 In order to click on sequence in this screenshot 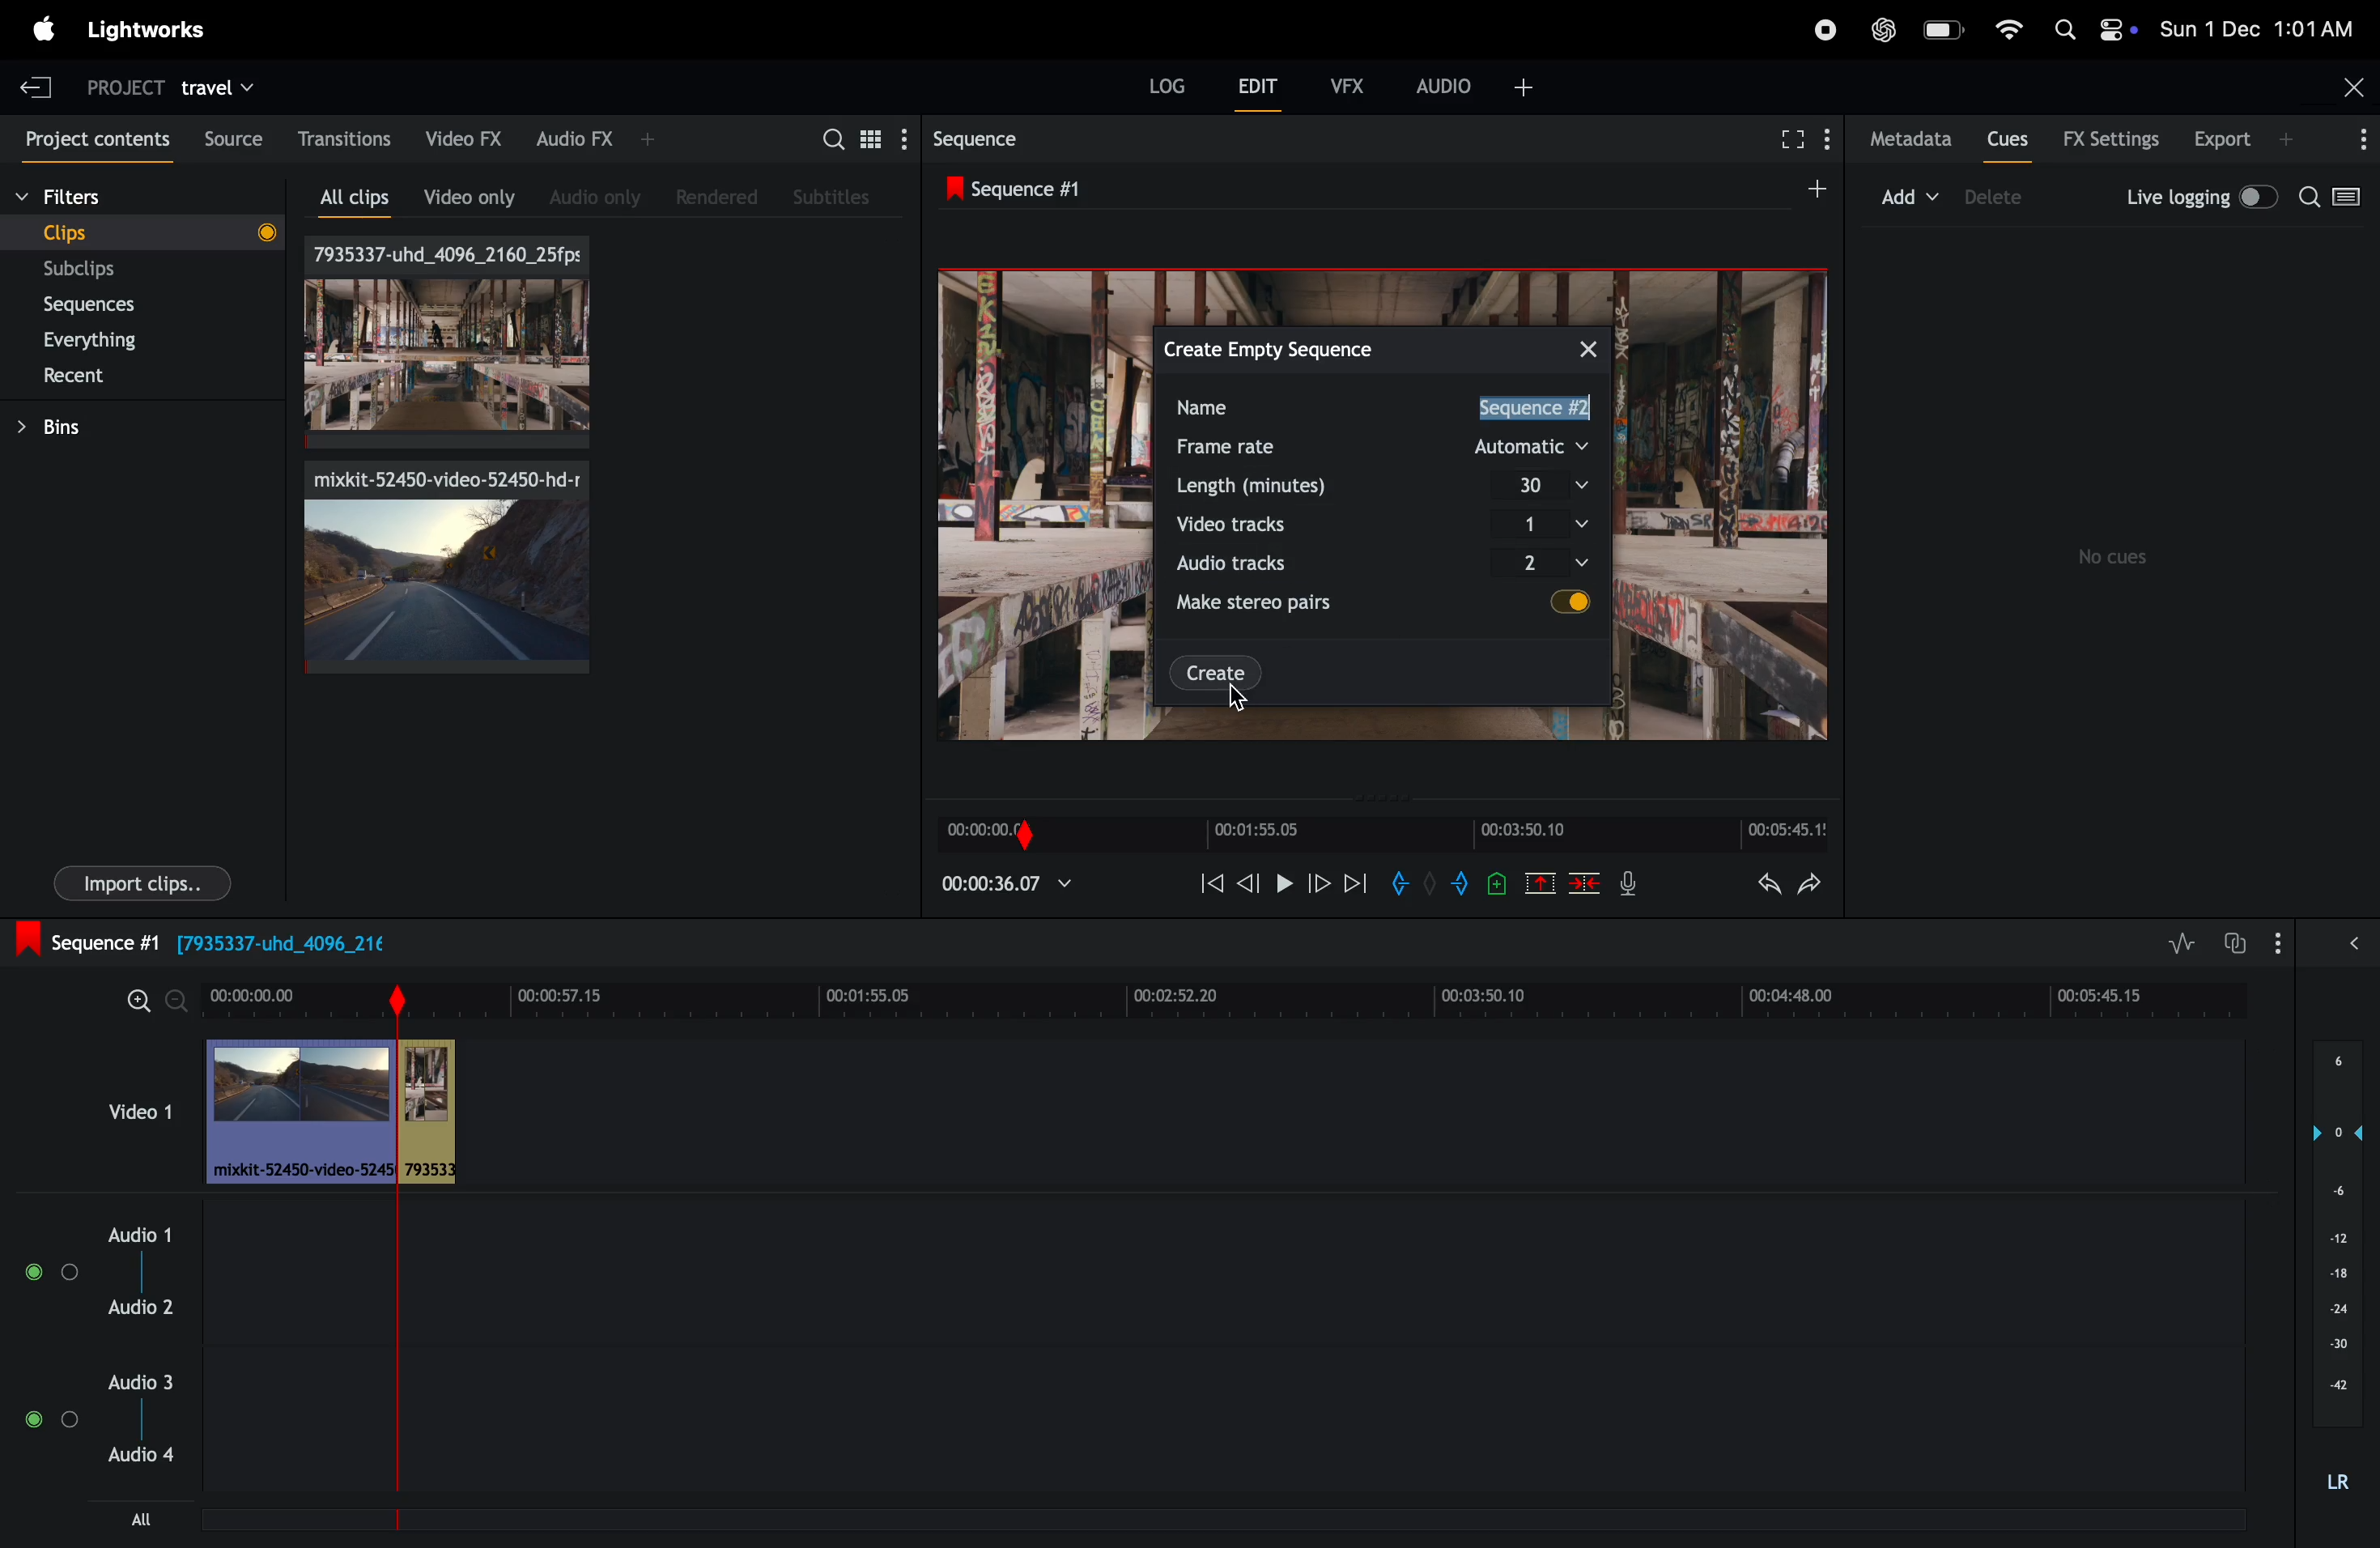, I will do `click(994, 138)`.